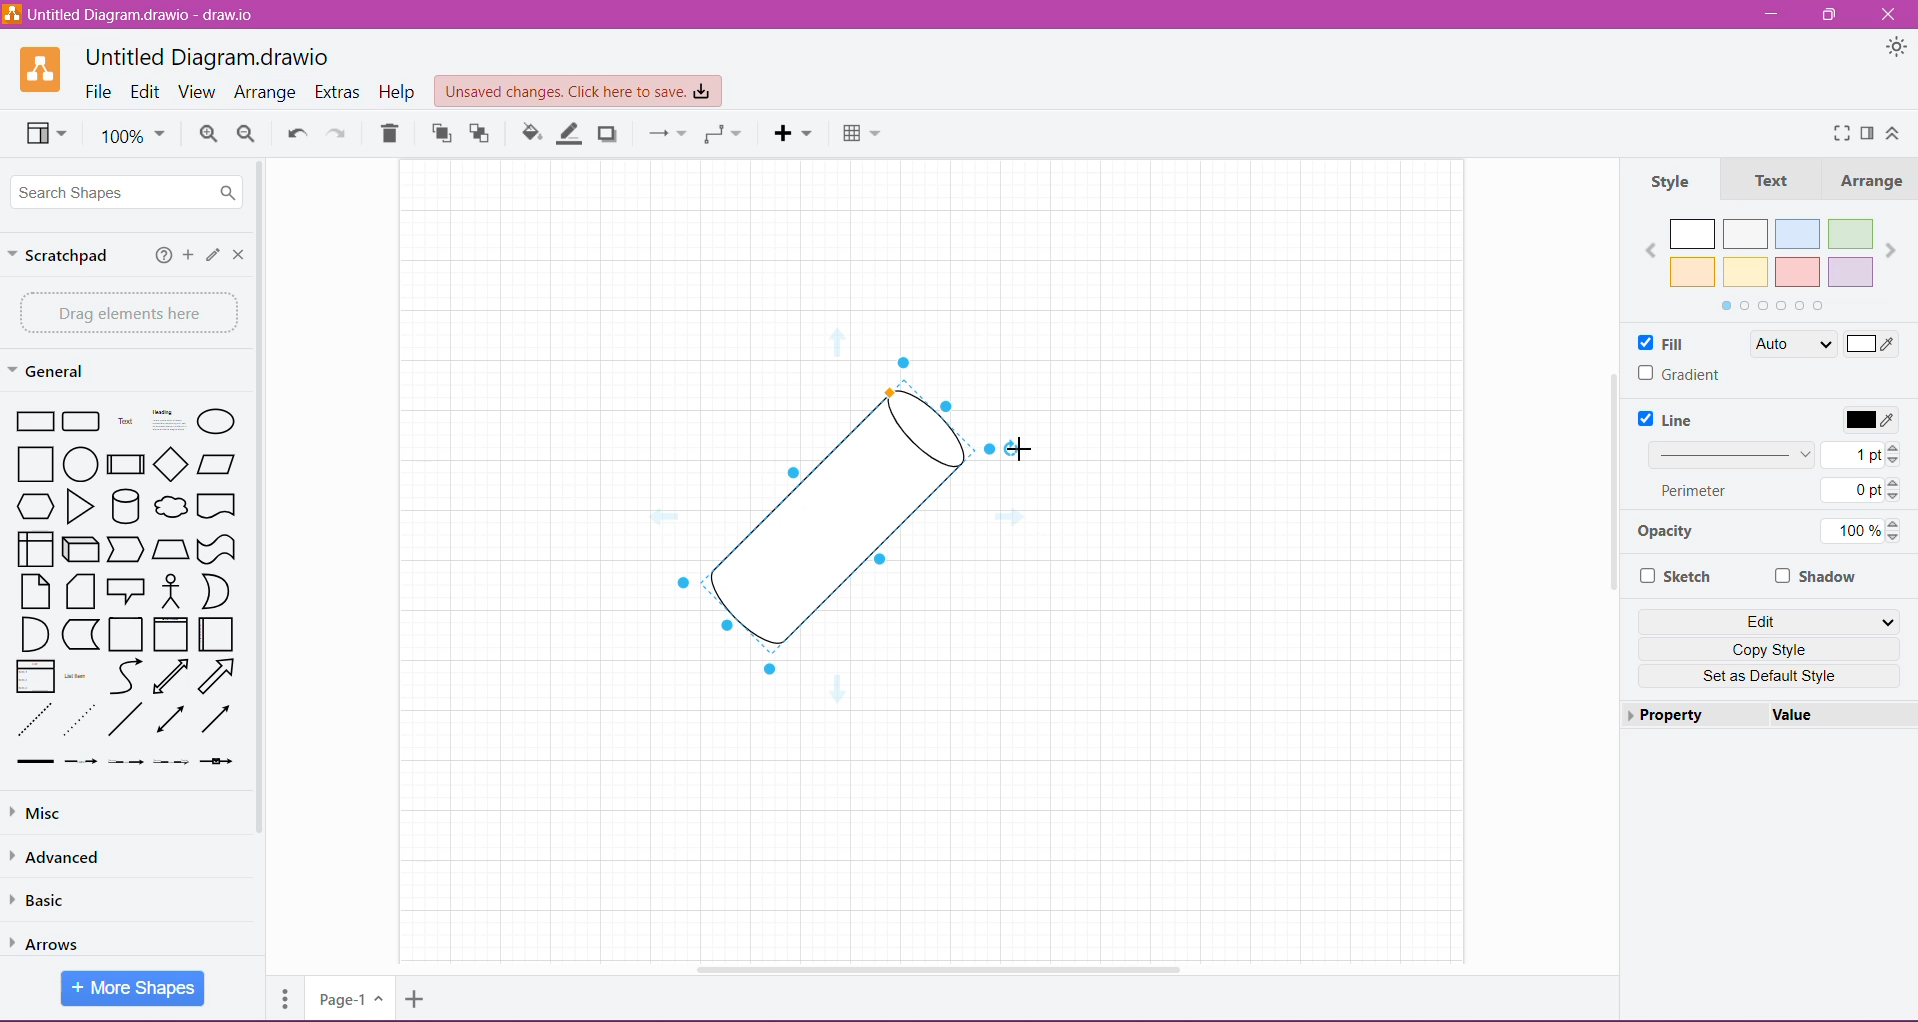  I want to click on Extras, so click(338, 91).